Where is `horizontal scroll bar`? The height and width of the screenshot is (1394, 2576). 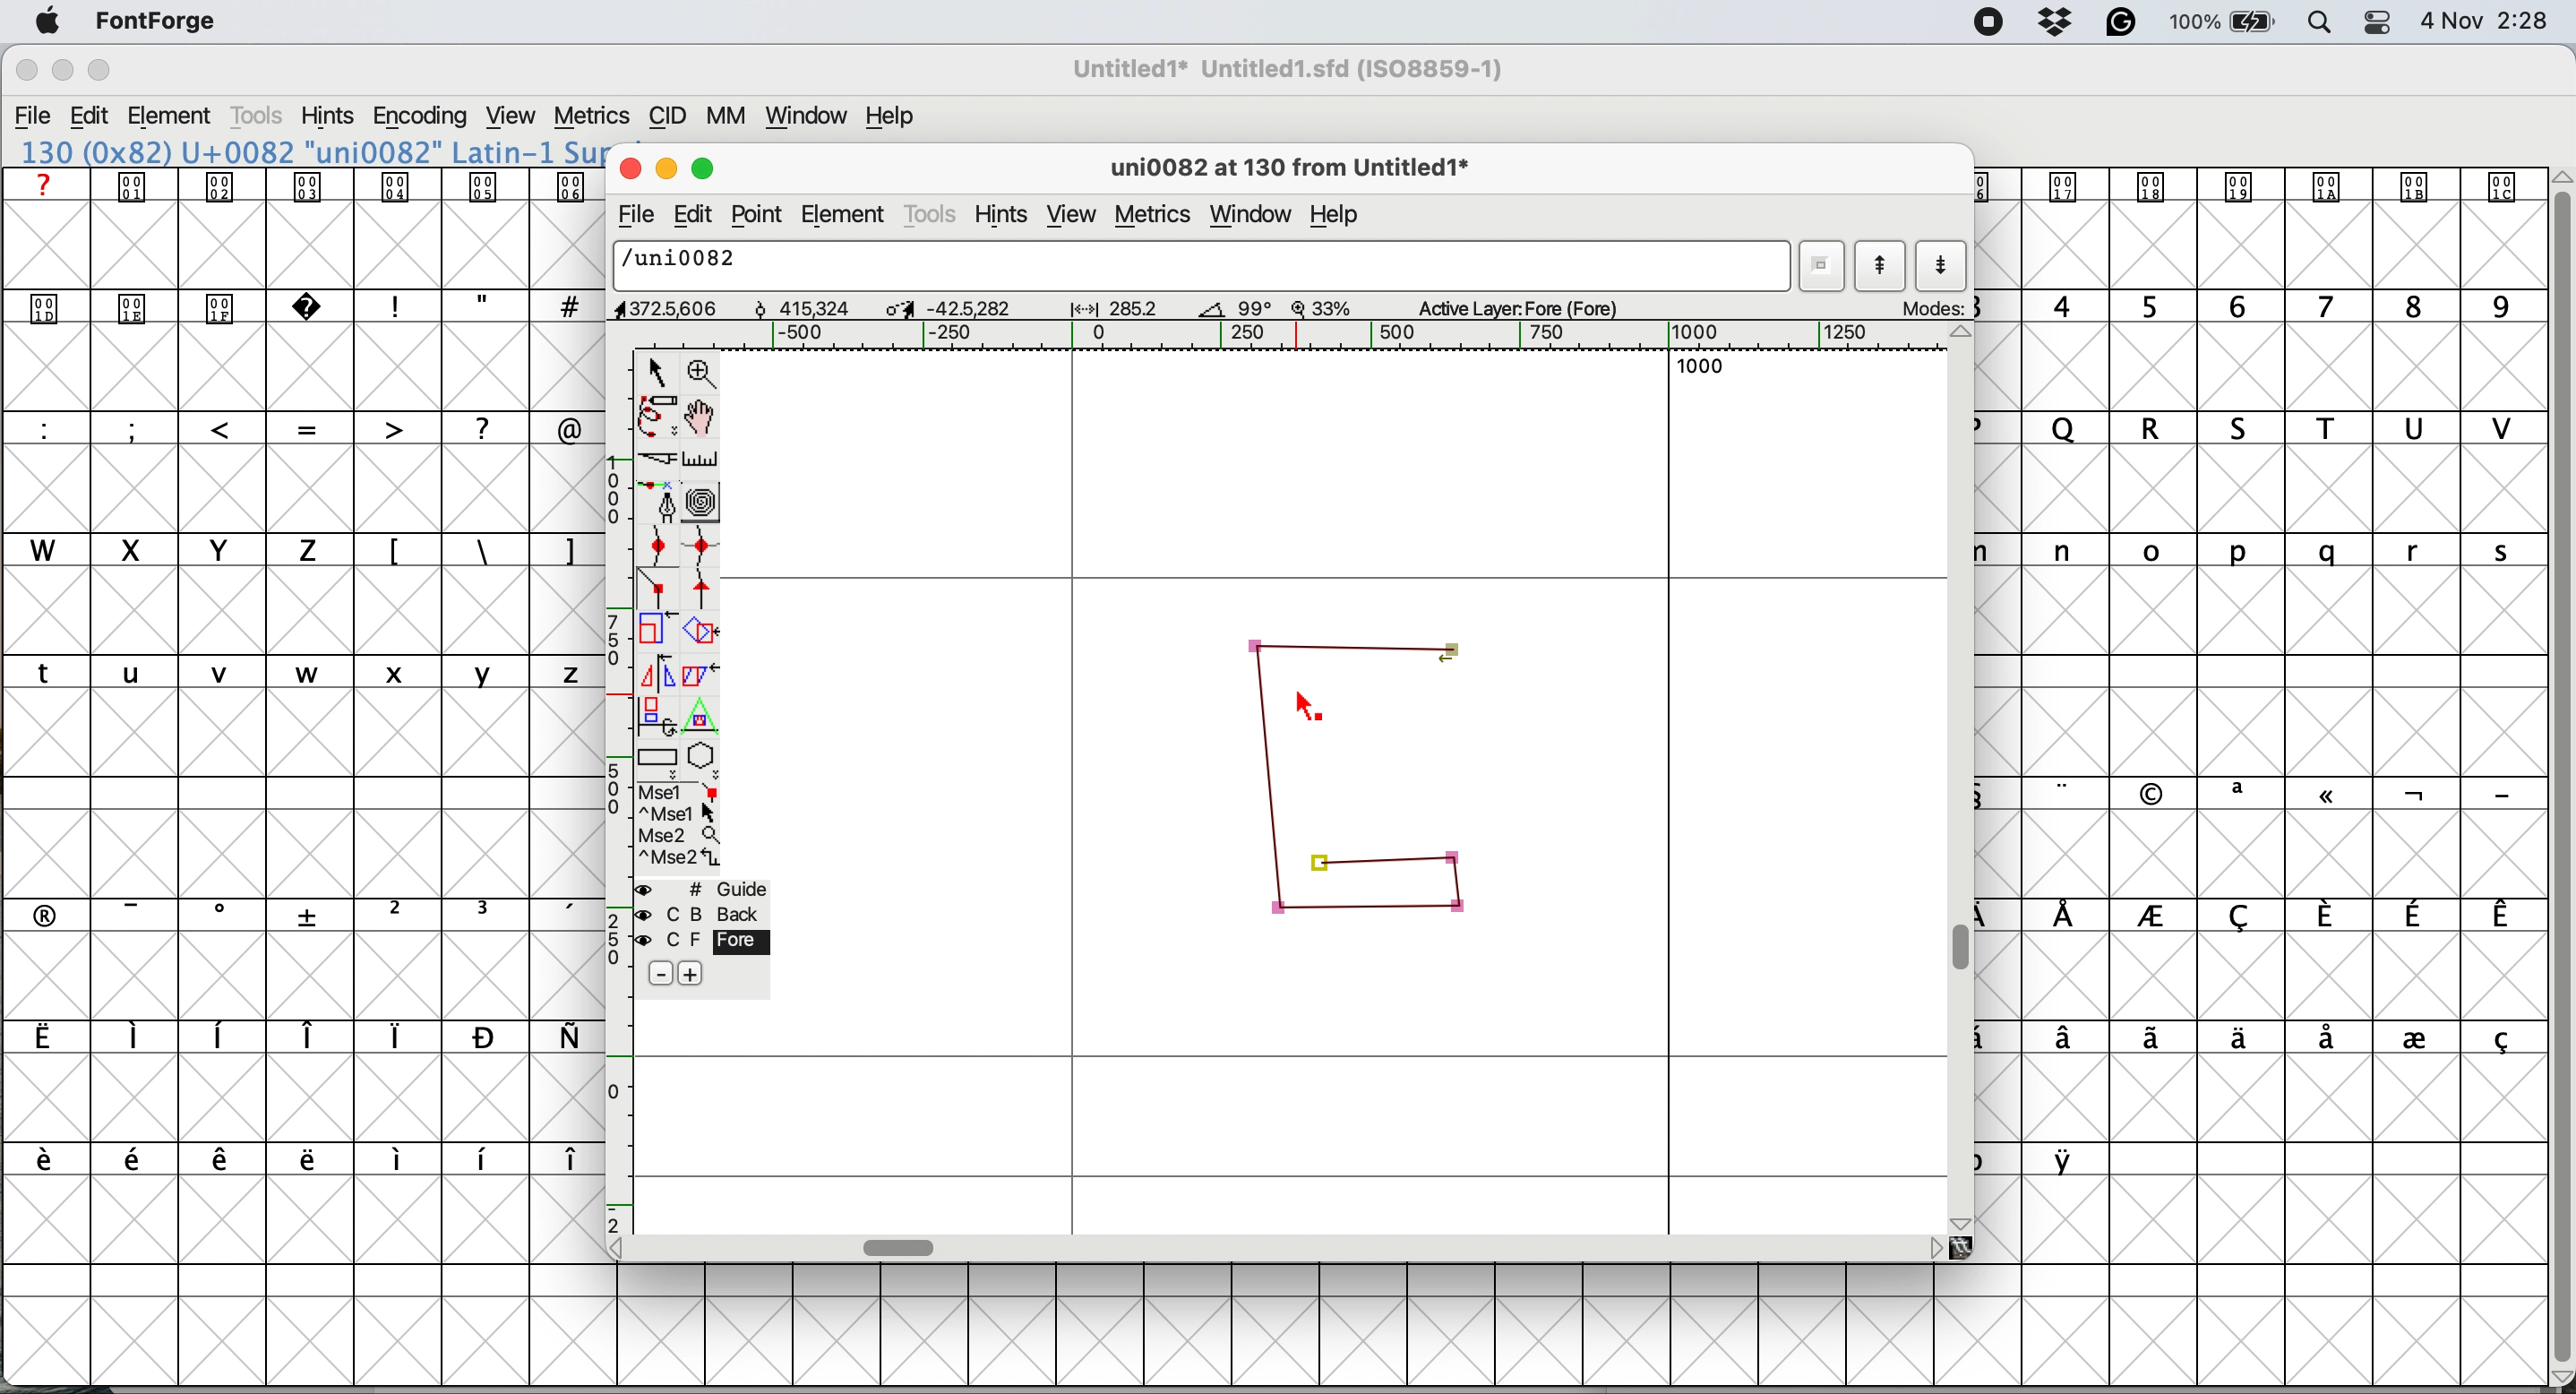
horizontal scroll bar is located at coordinates (902, 1247).